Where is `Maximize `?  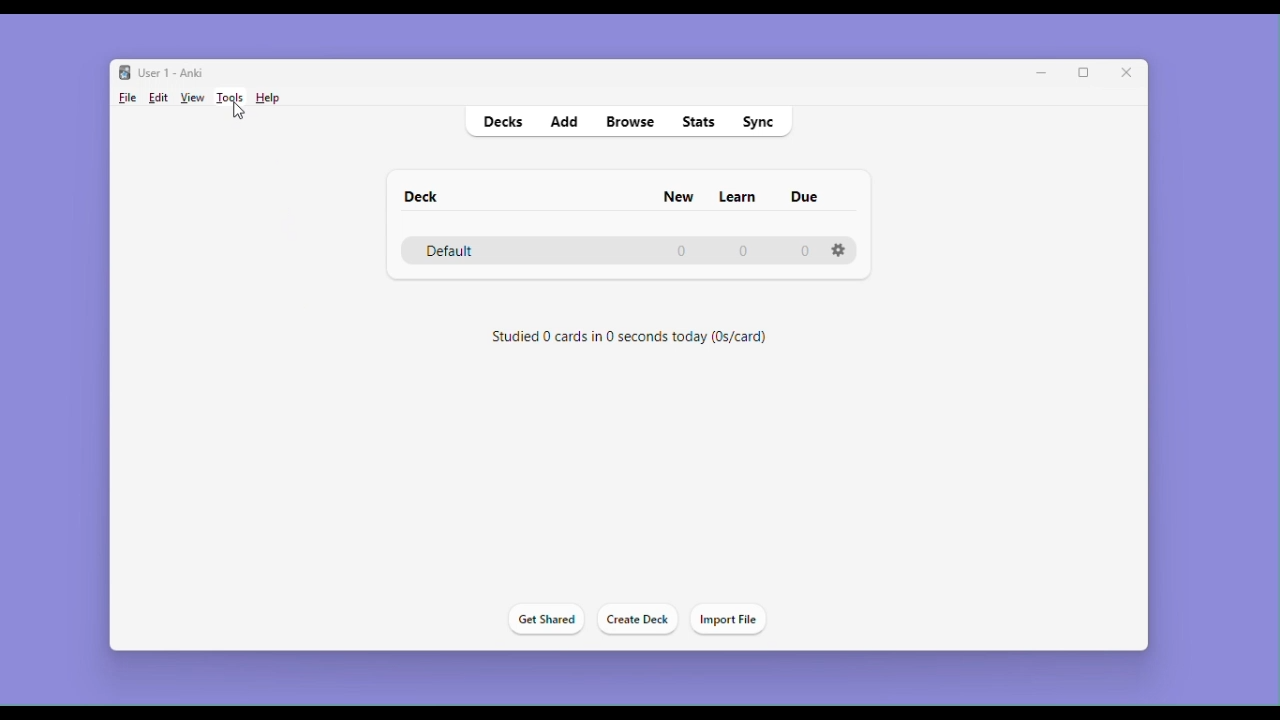
Maximize  is located at coordinates (1084, 71).